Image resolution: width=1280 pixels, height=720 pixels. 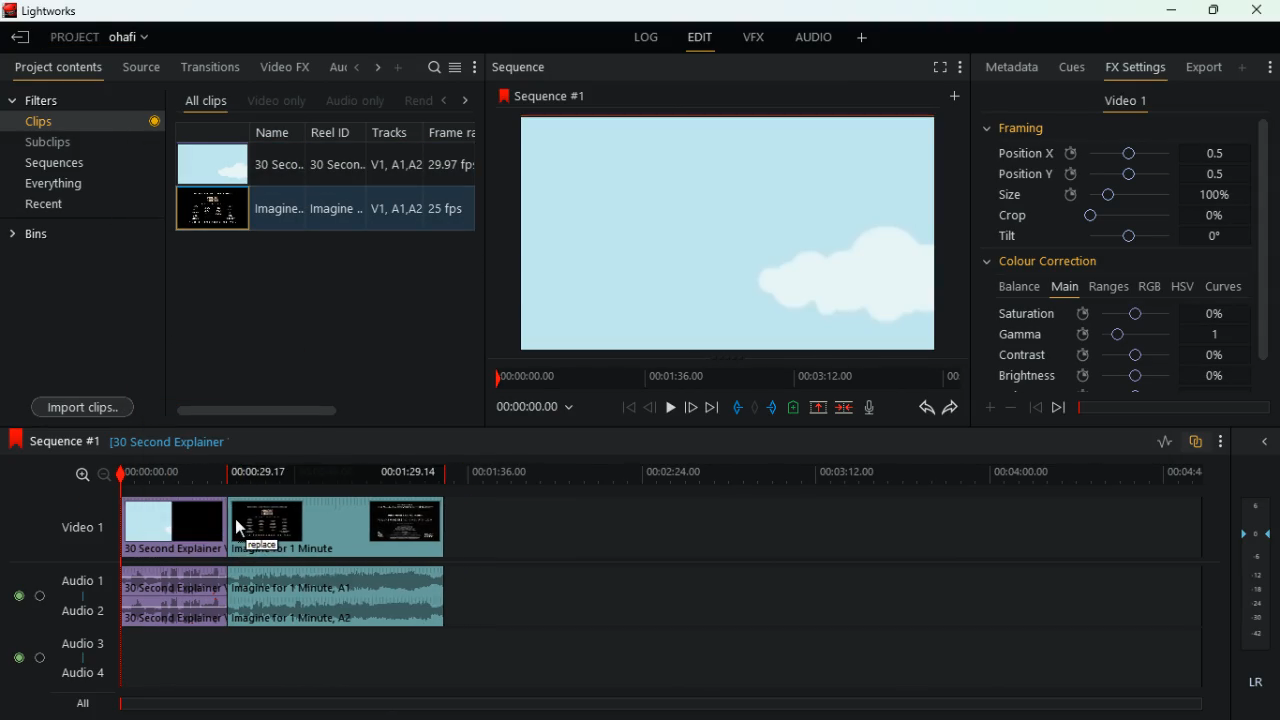 What do you see at coordinates (774, 409) in the screenshot?
I see `push` at bounding box center [774, 409].